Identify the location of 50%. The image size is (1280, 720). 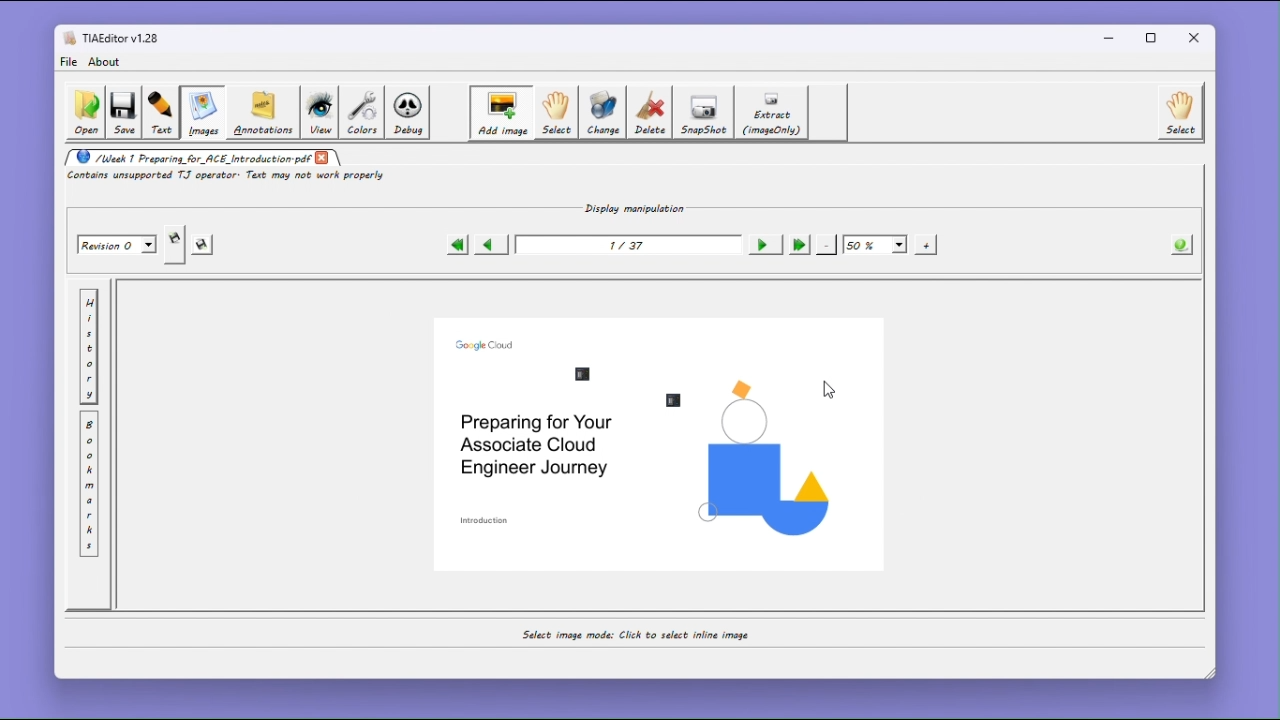
(875, 244).